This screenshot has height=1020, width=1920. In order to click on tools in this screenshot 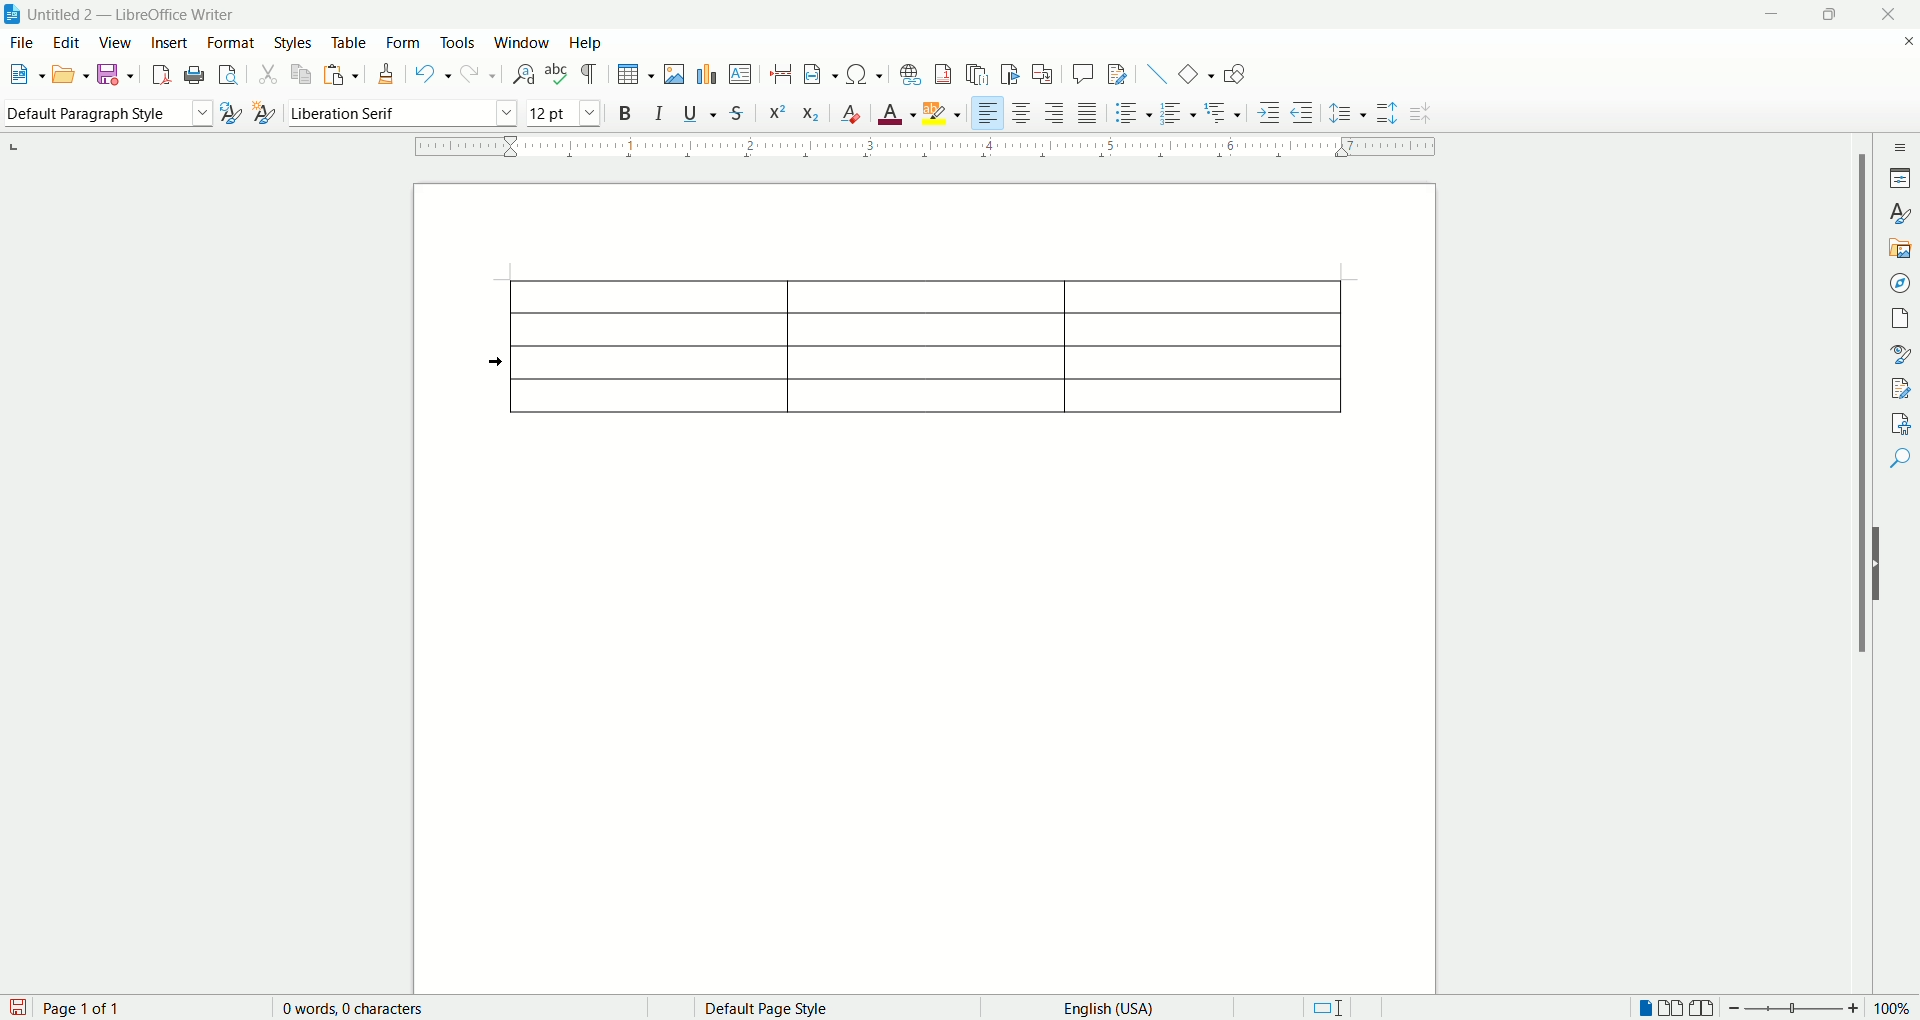, I will do `click(456, 41)`.